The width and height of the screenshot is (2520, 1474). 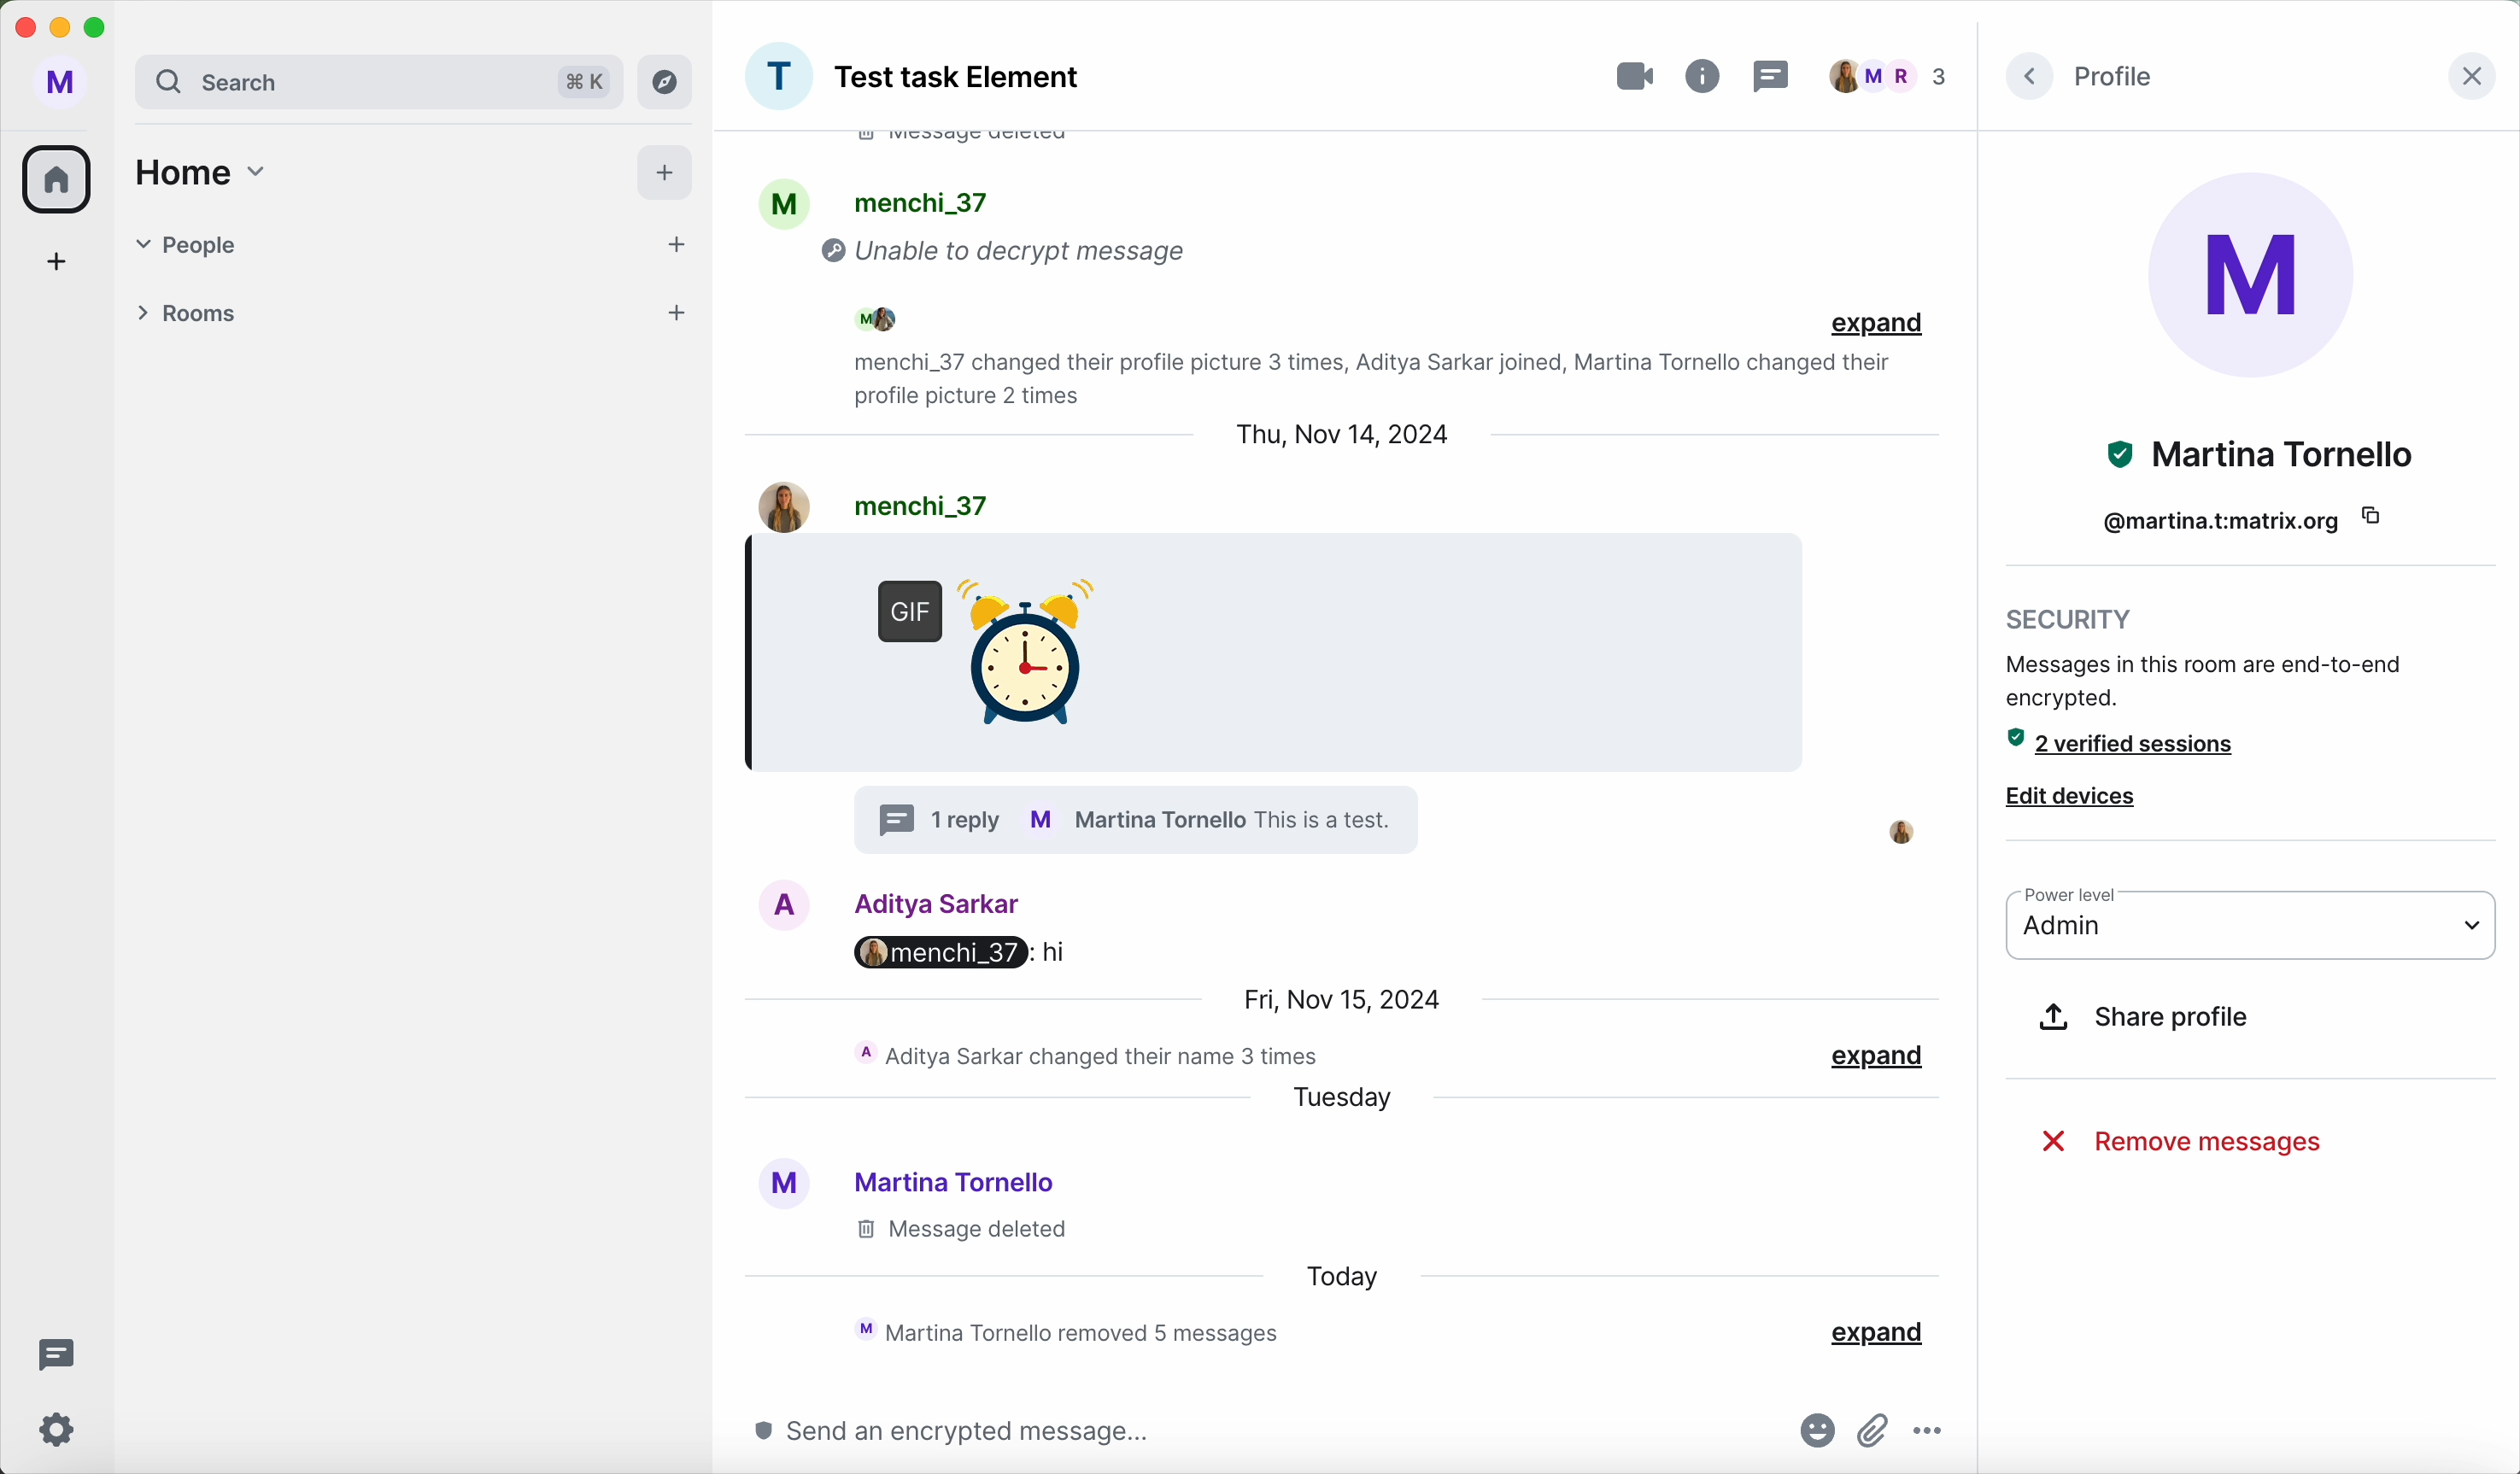 What do you see at coordinates (1906, 828) in the screenshot?
I see `profile picture` at bounding box center [1906, 828].